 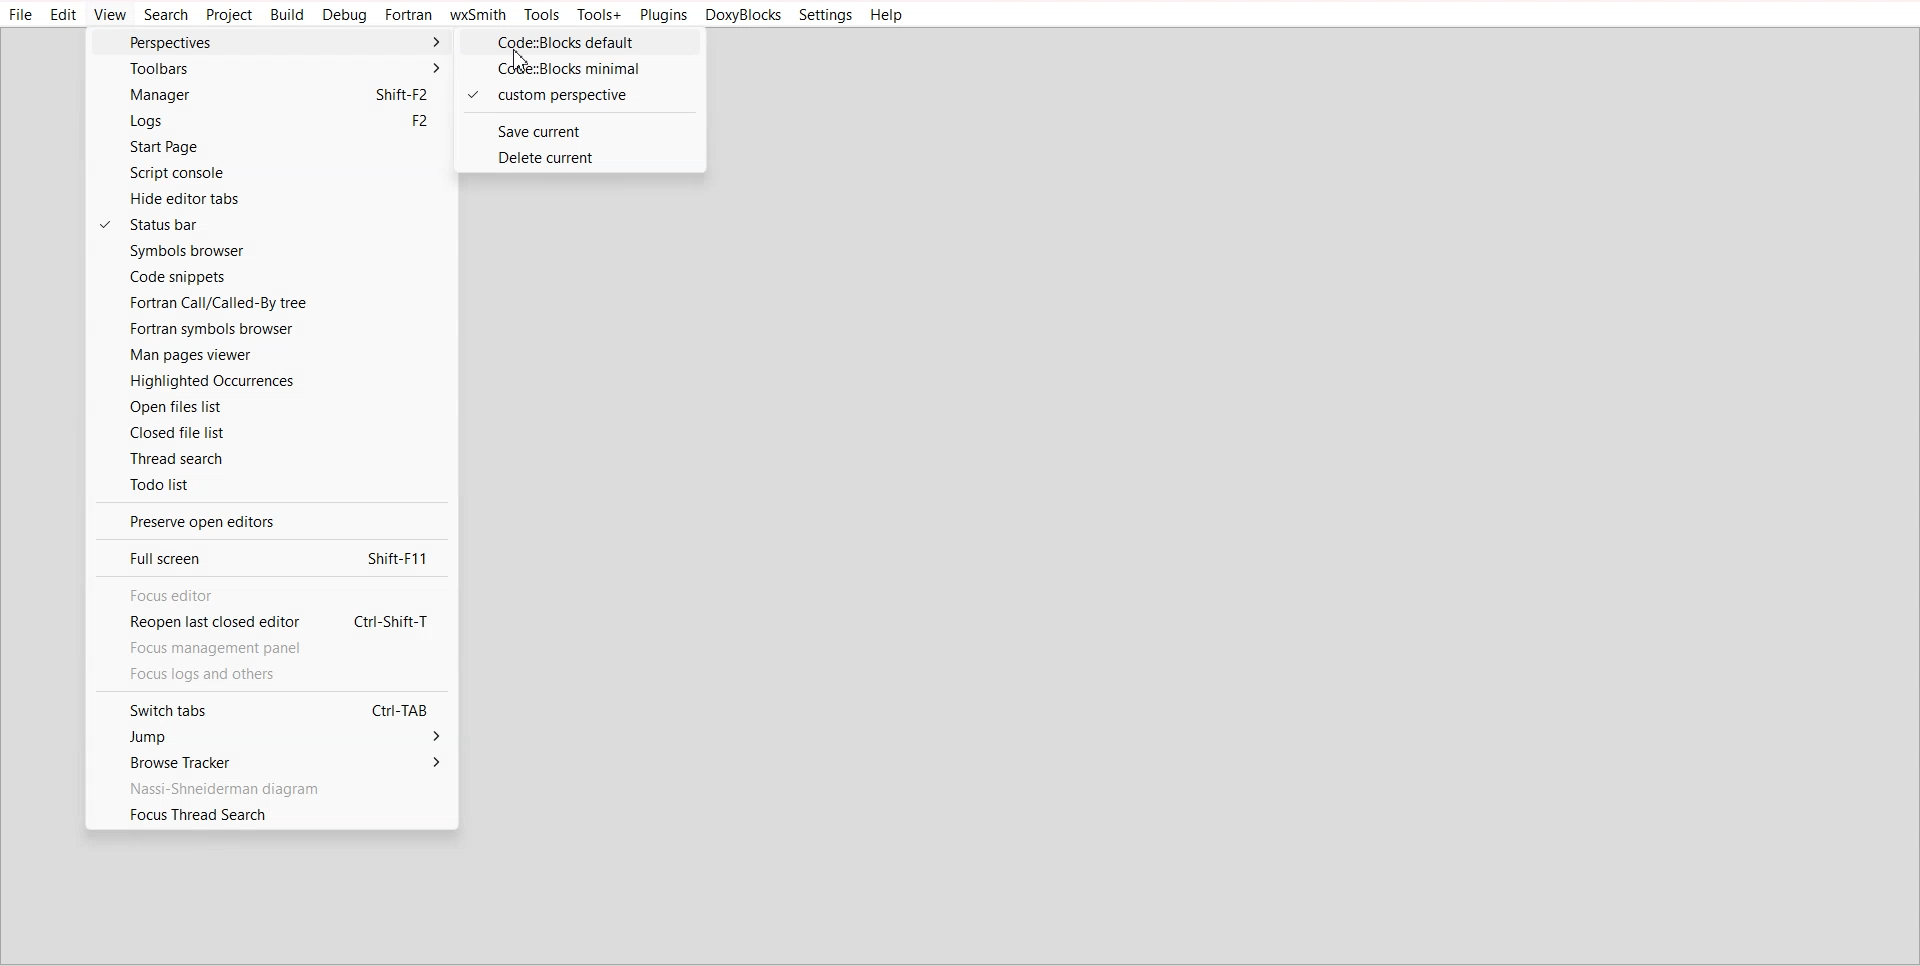 I want to click on Perspective, so click(x=270, y=41).